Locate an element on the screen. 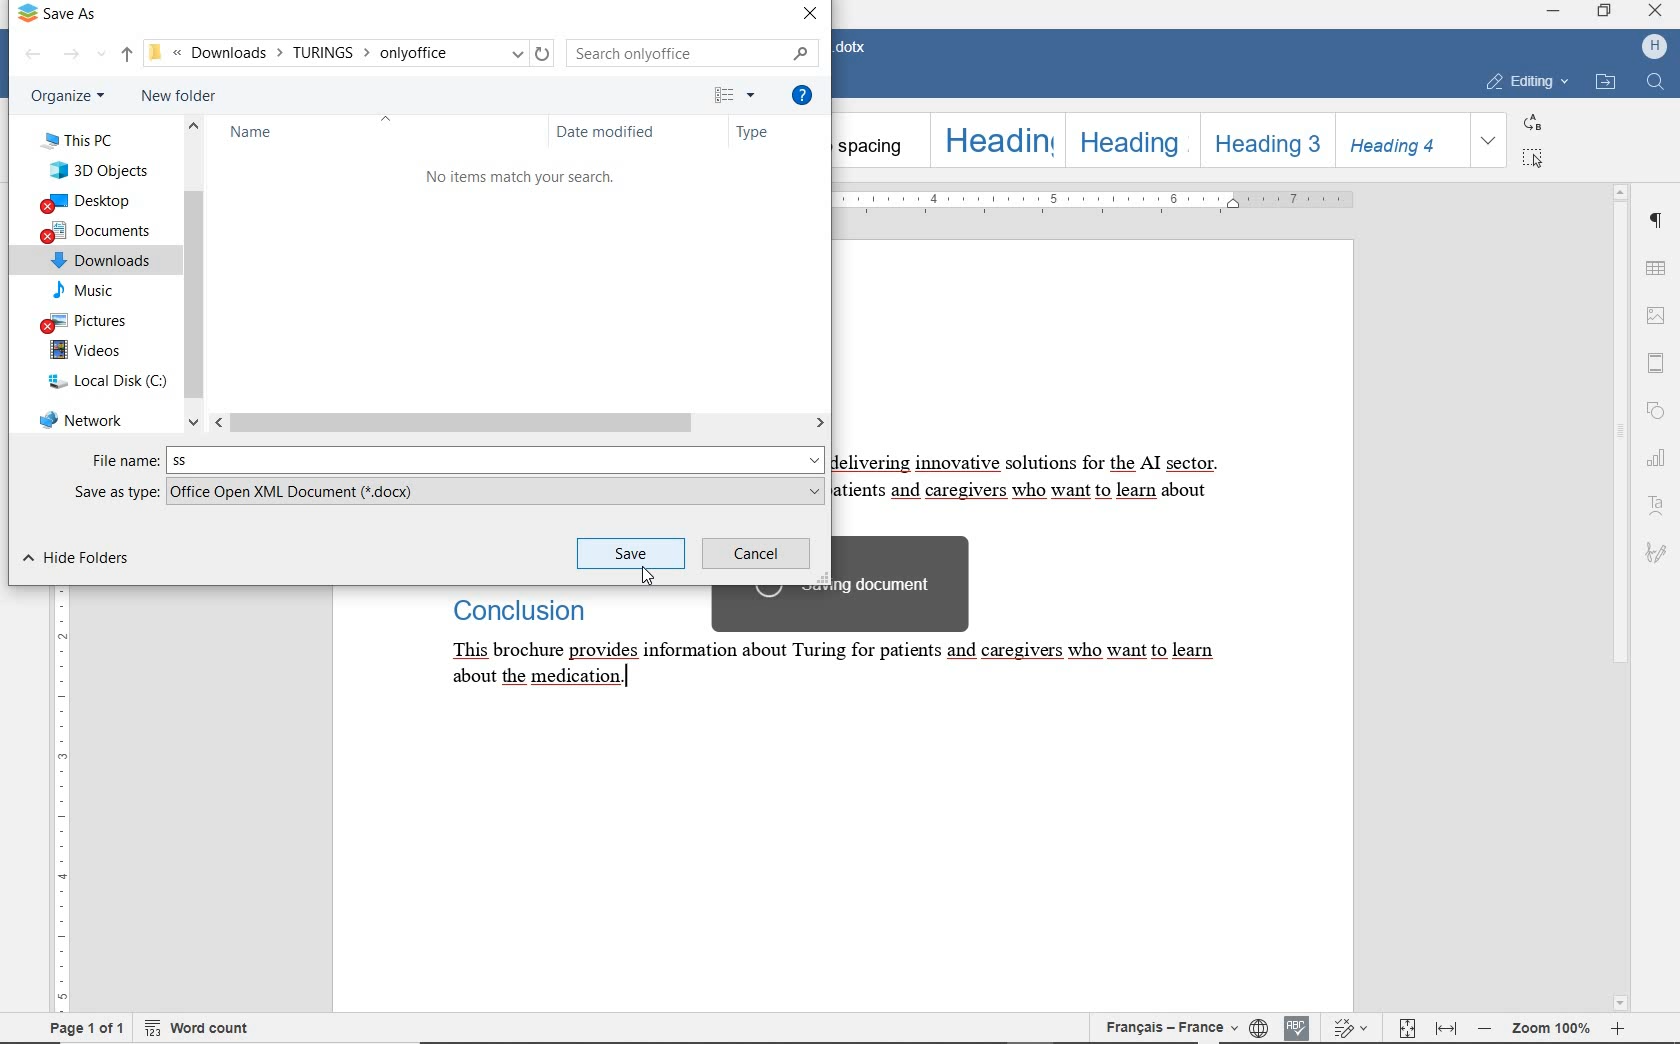  SAVE AS is located at coordinates (76, 15).